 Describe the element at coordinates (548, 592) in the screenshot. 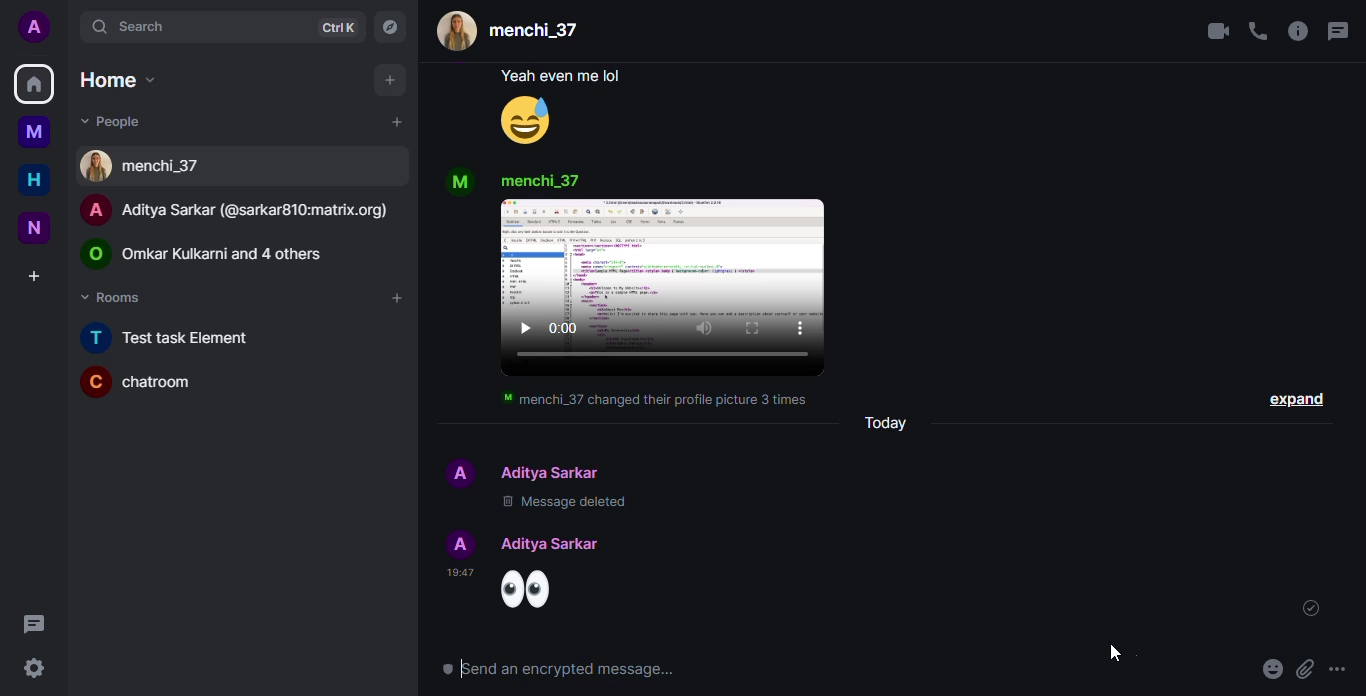

I see `emoji sent` at that location.